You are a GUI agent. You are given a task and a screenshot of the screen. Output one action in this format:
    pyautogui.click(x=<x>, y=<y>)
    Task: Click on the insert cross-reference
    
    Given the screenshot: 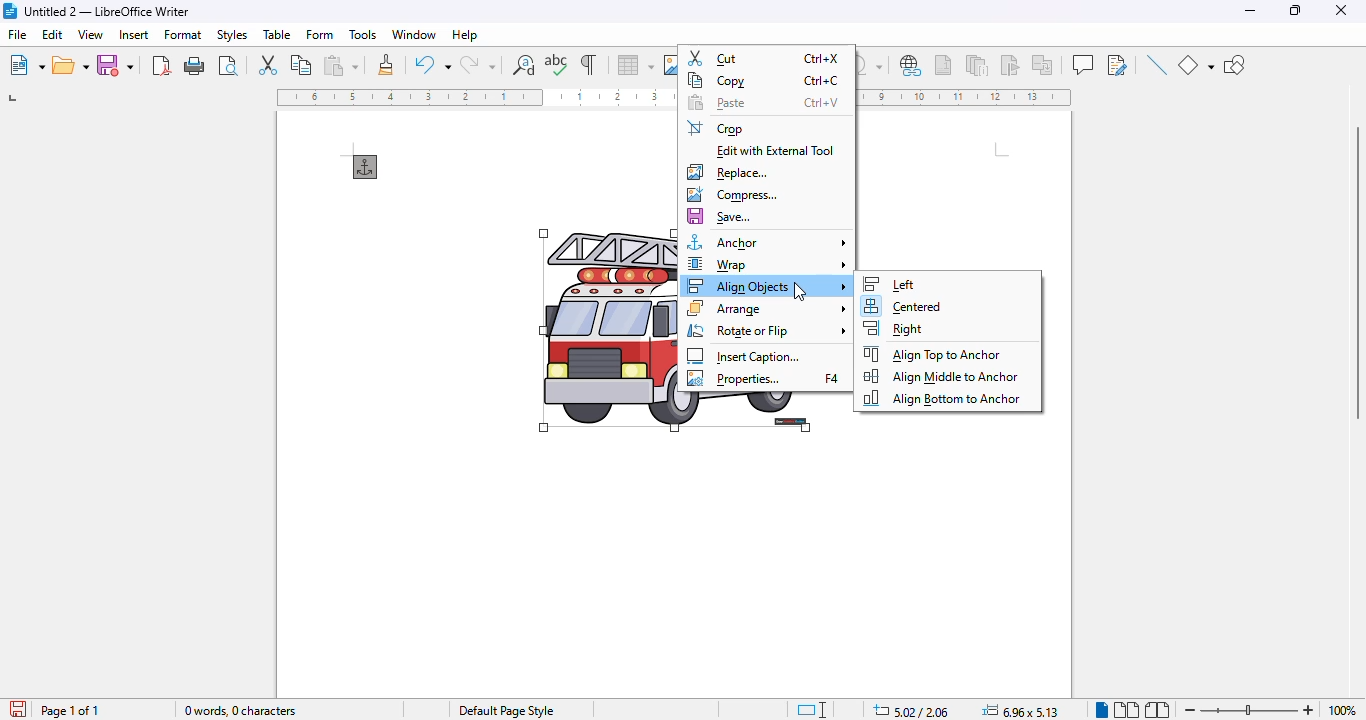 What is the action you would take?
    pyautogui.click(x=1042, y=64)
    